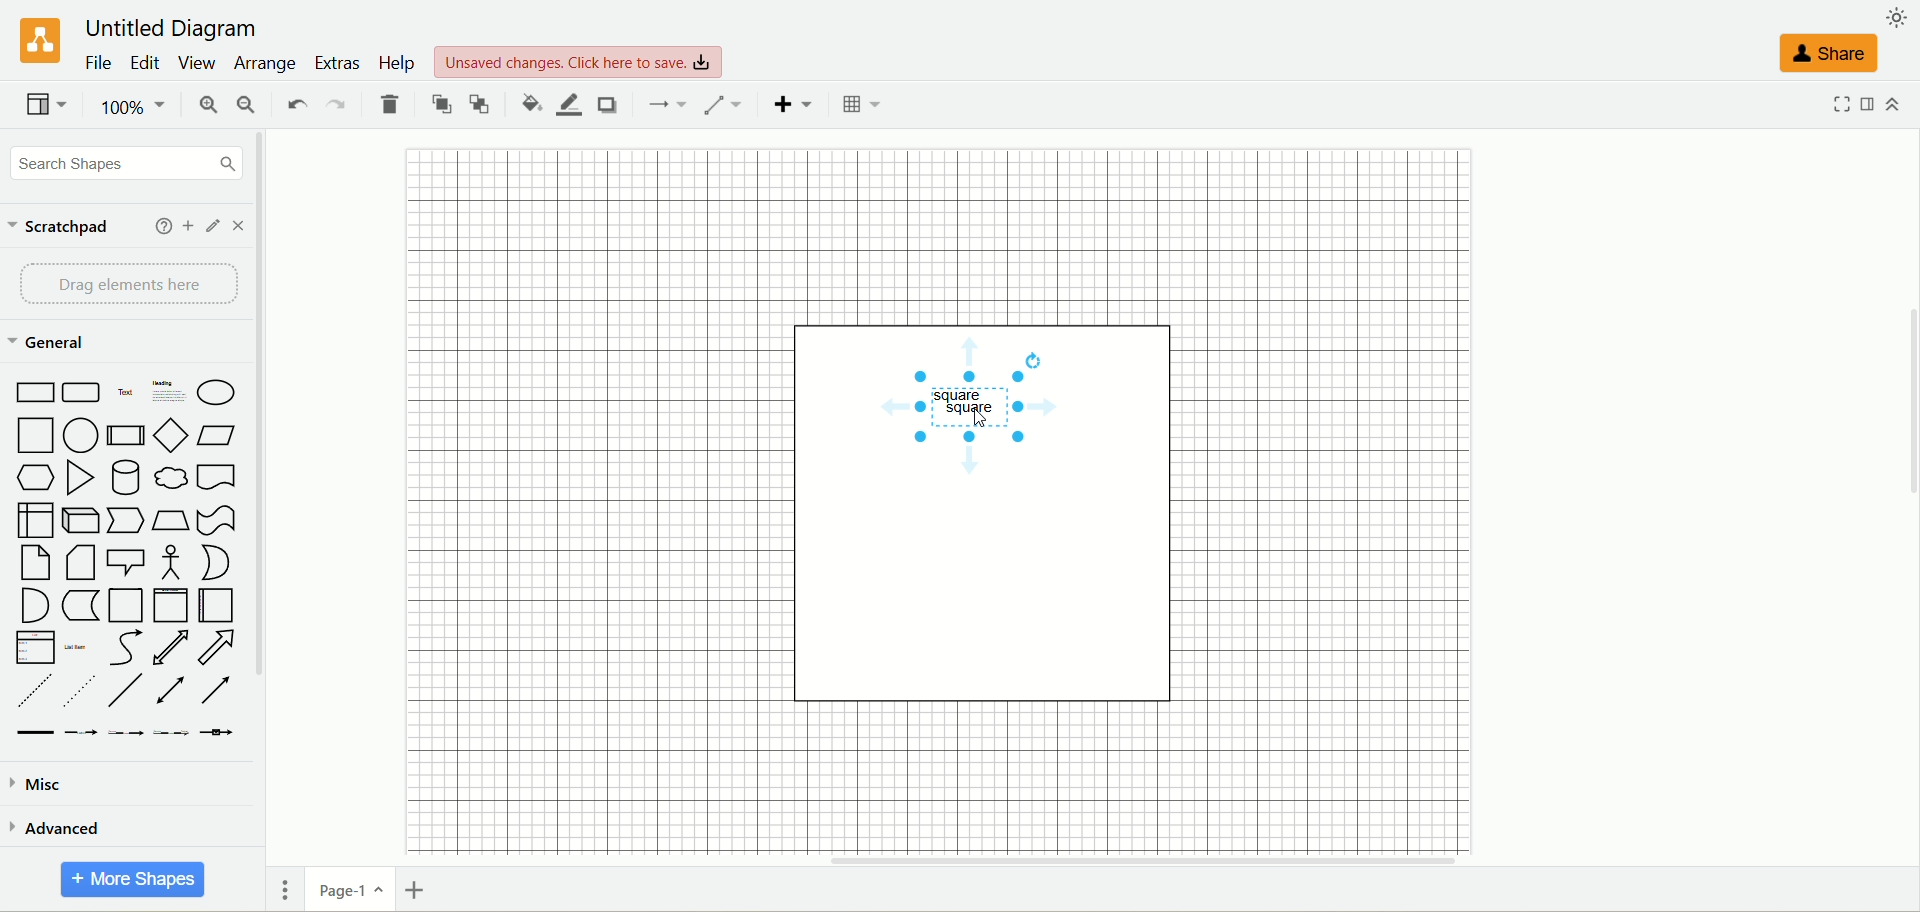 Image resolution: width=1920 pixels, height=912 pixels. Describe the element at coordinates (44, 781) in the screenshot. I see `misc` at that location.